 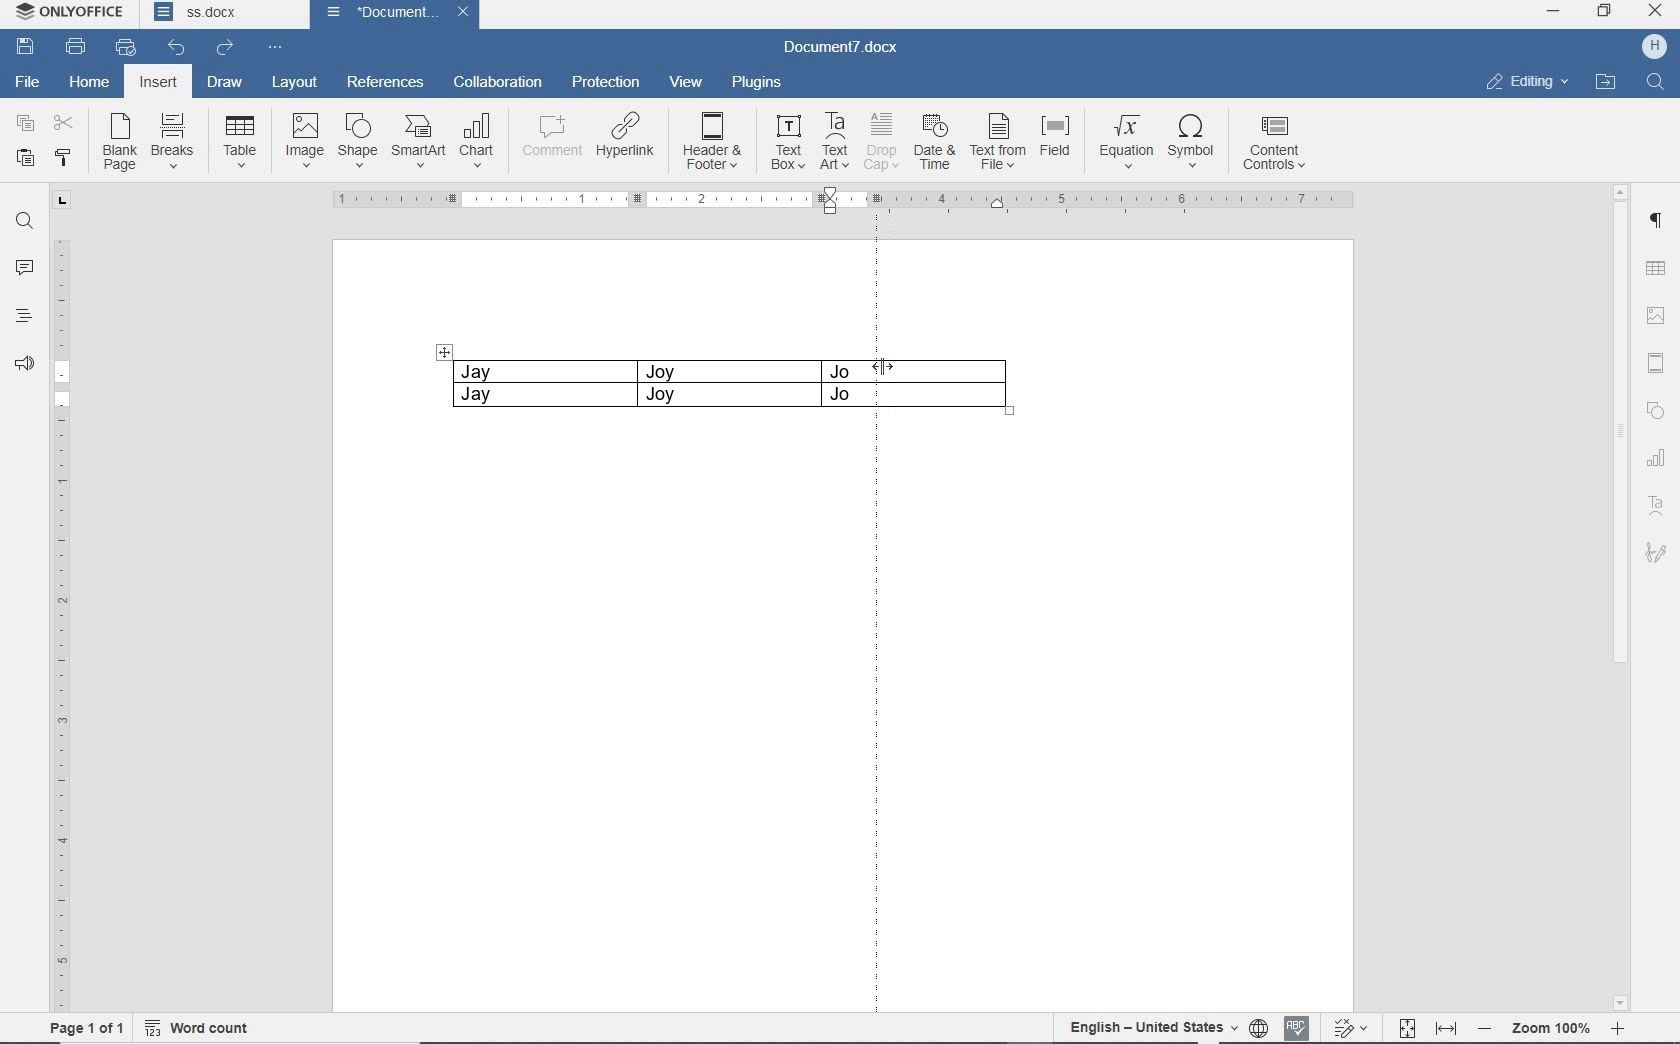 What do you see at coordinates (241, 142) in the screenshot?
I see `TABLE` at bounding box center [241, 142].